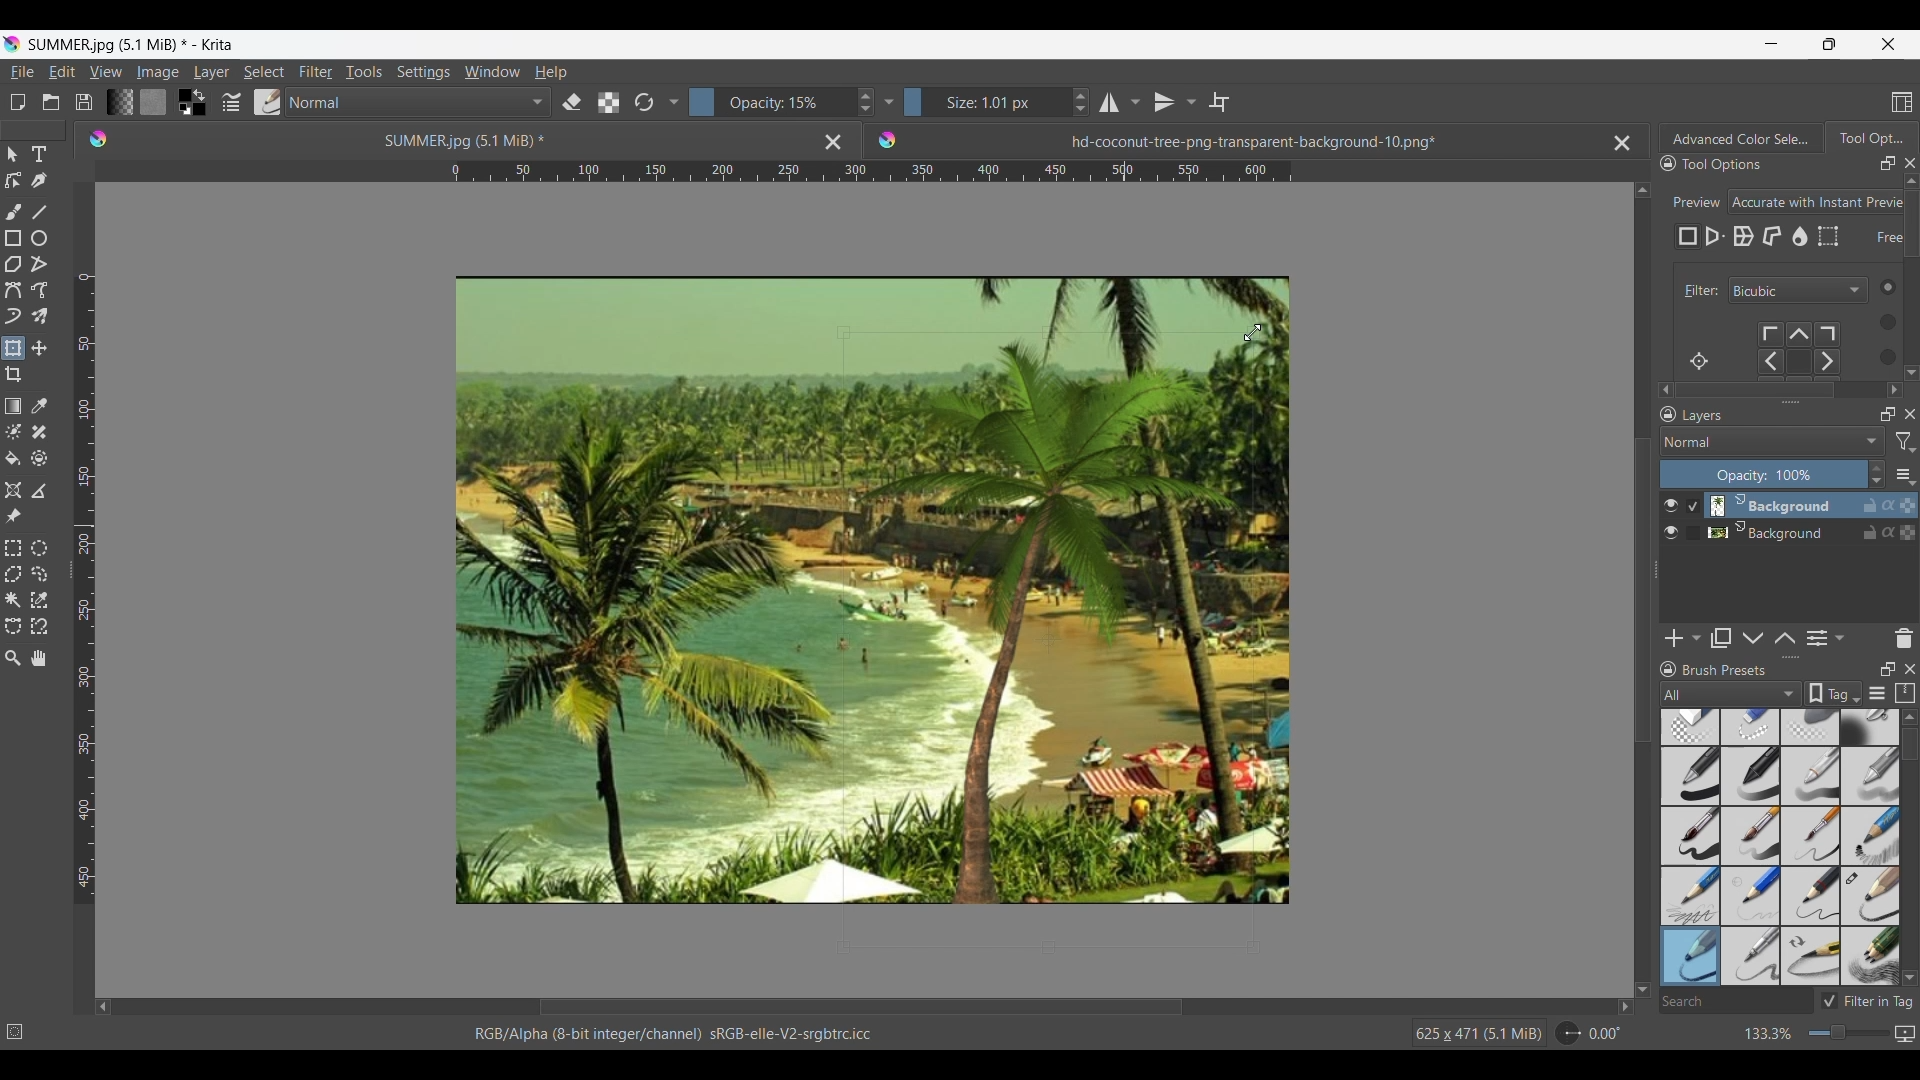 The image size is (1920, 1080). I want to click on Crop tool, so click(13, 375).